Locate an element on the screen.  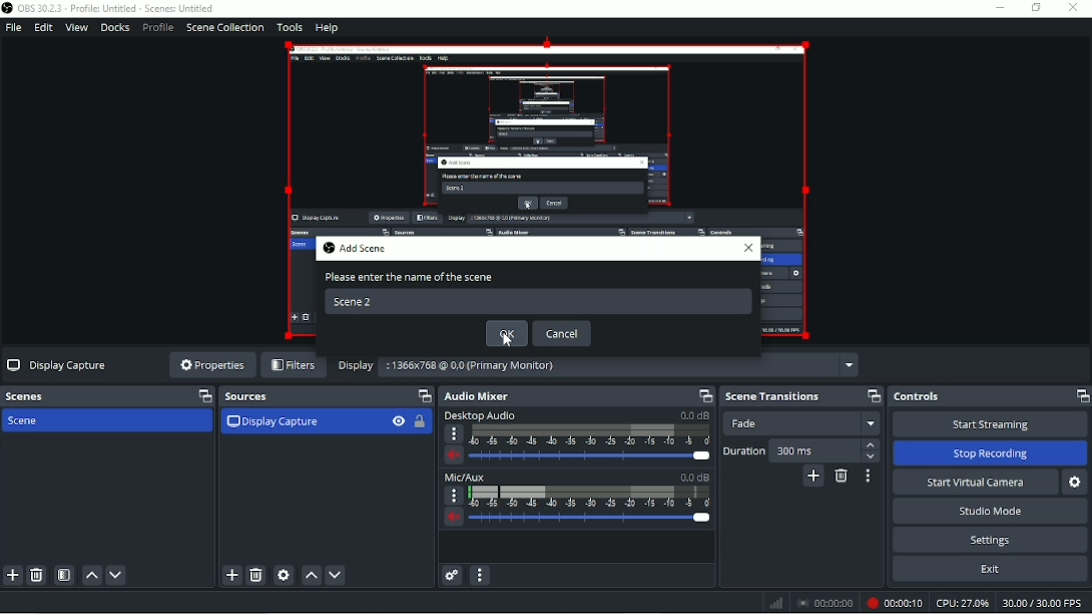
Slider is located at coordinates (593, 520).